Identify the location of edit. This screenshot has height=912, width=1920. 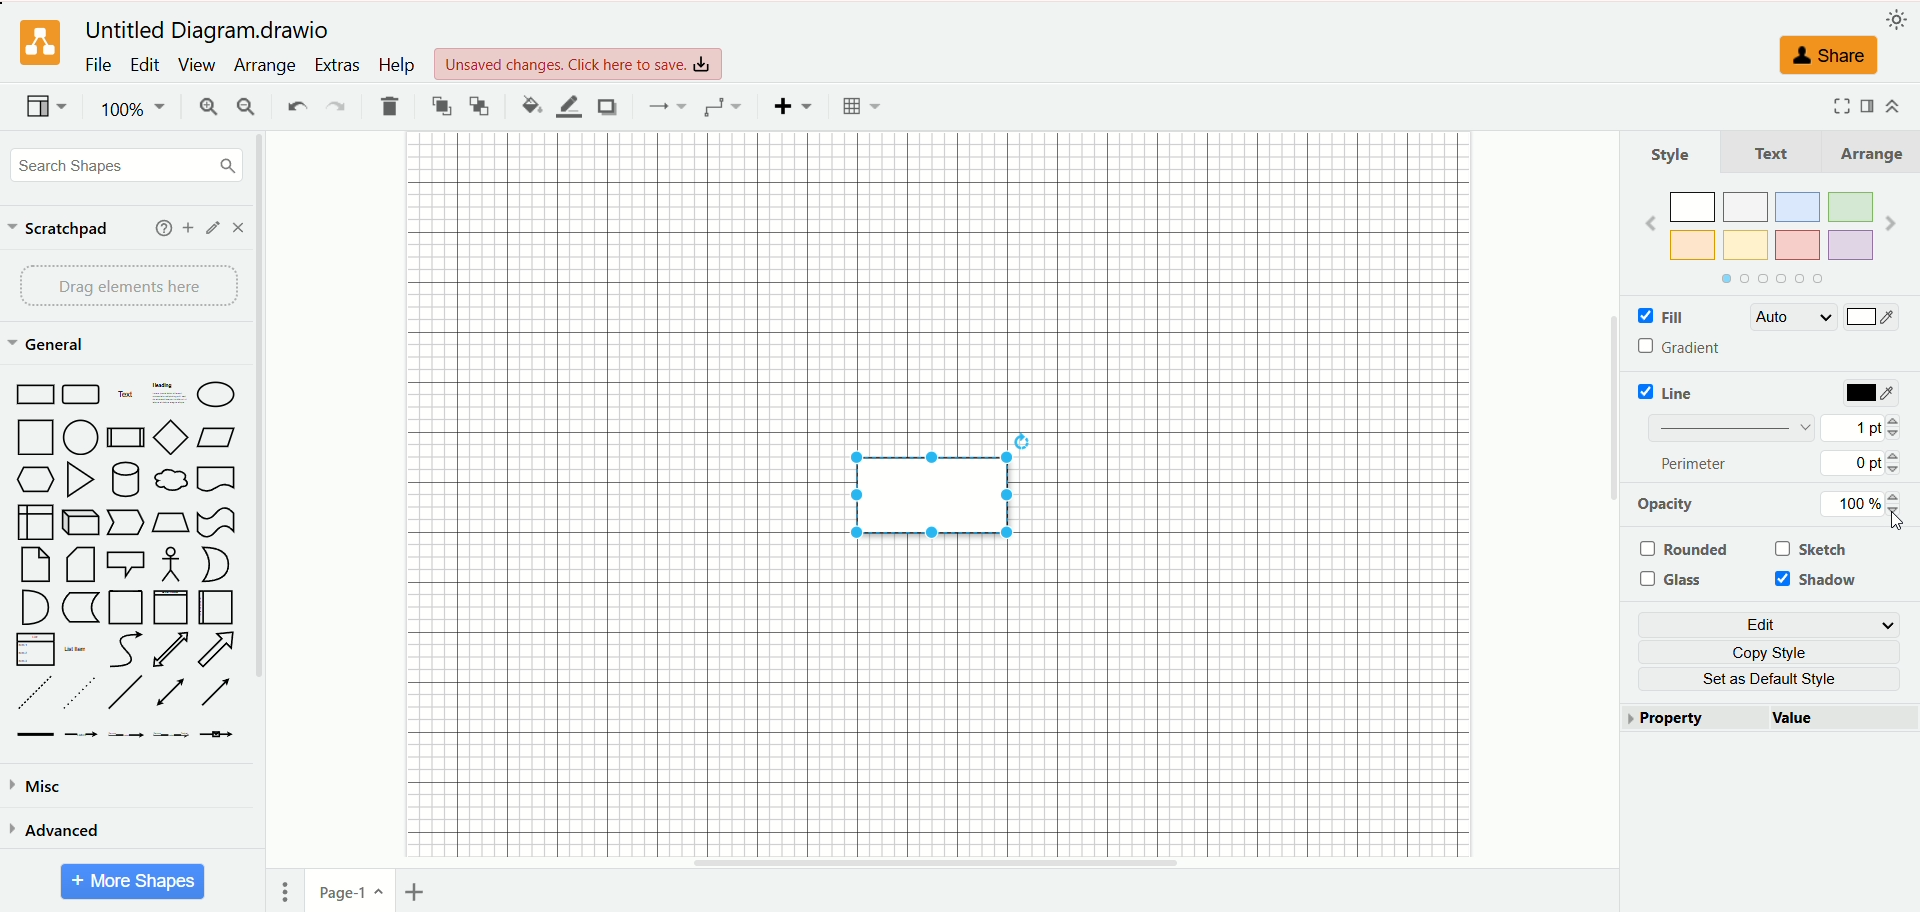
(214, 228).